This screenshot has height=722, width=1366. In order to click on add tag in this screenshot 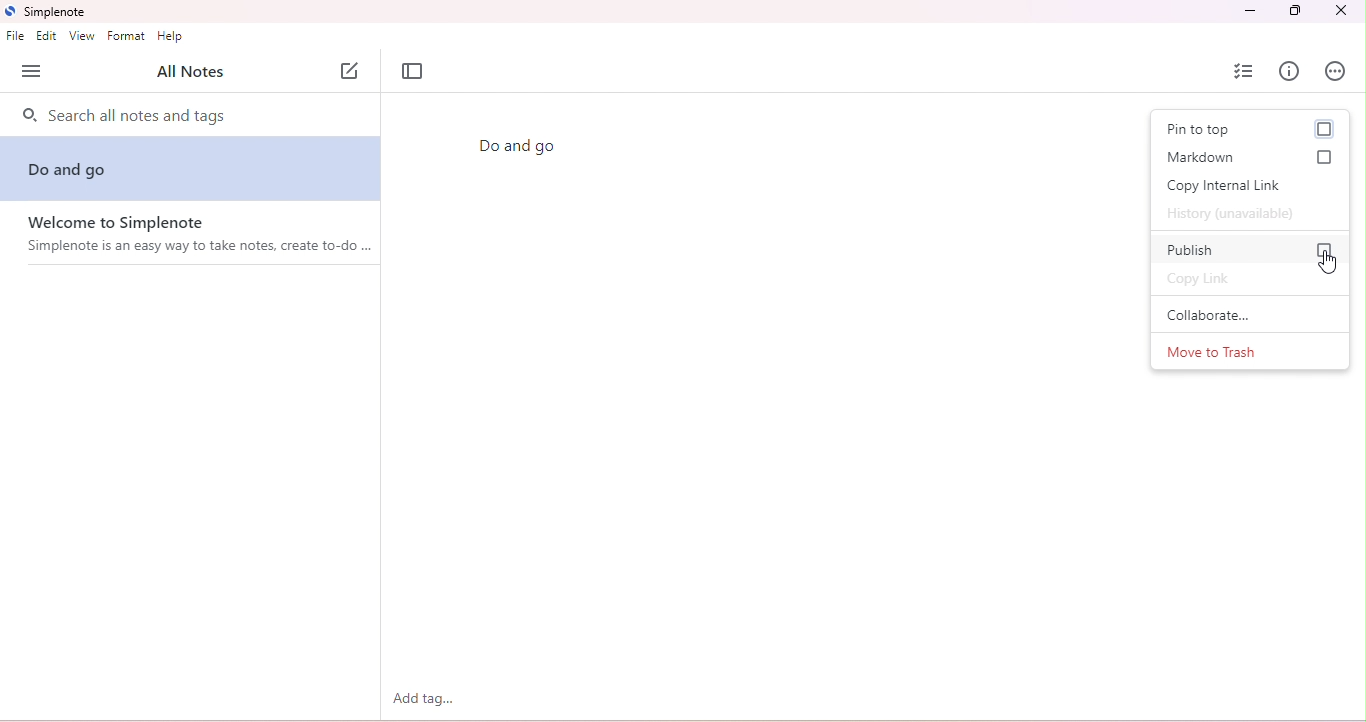, I will do `click(426, 699)`.